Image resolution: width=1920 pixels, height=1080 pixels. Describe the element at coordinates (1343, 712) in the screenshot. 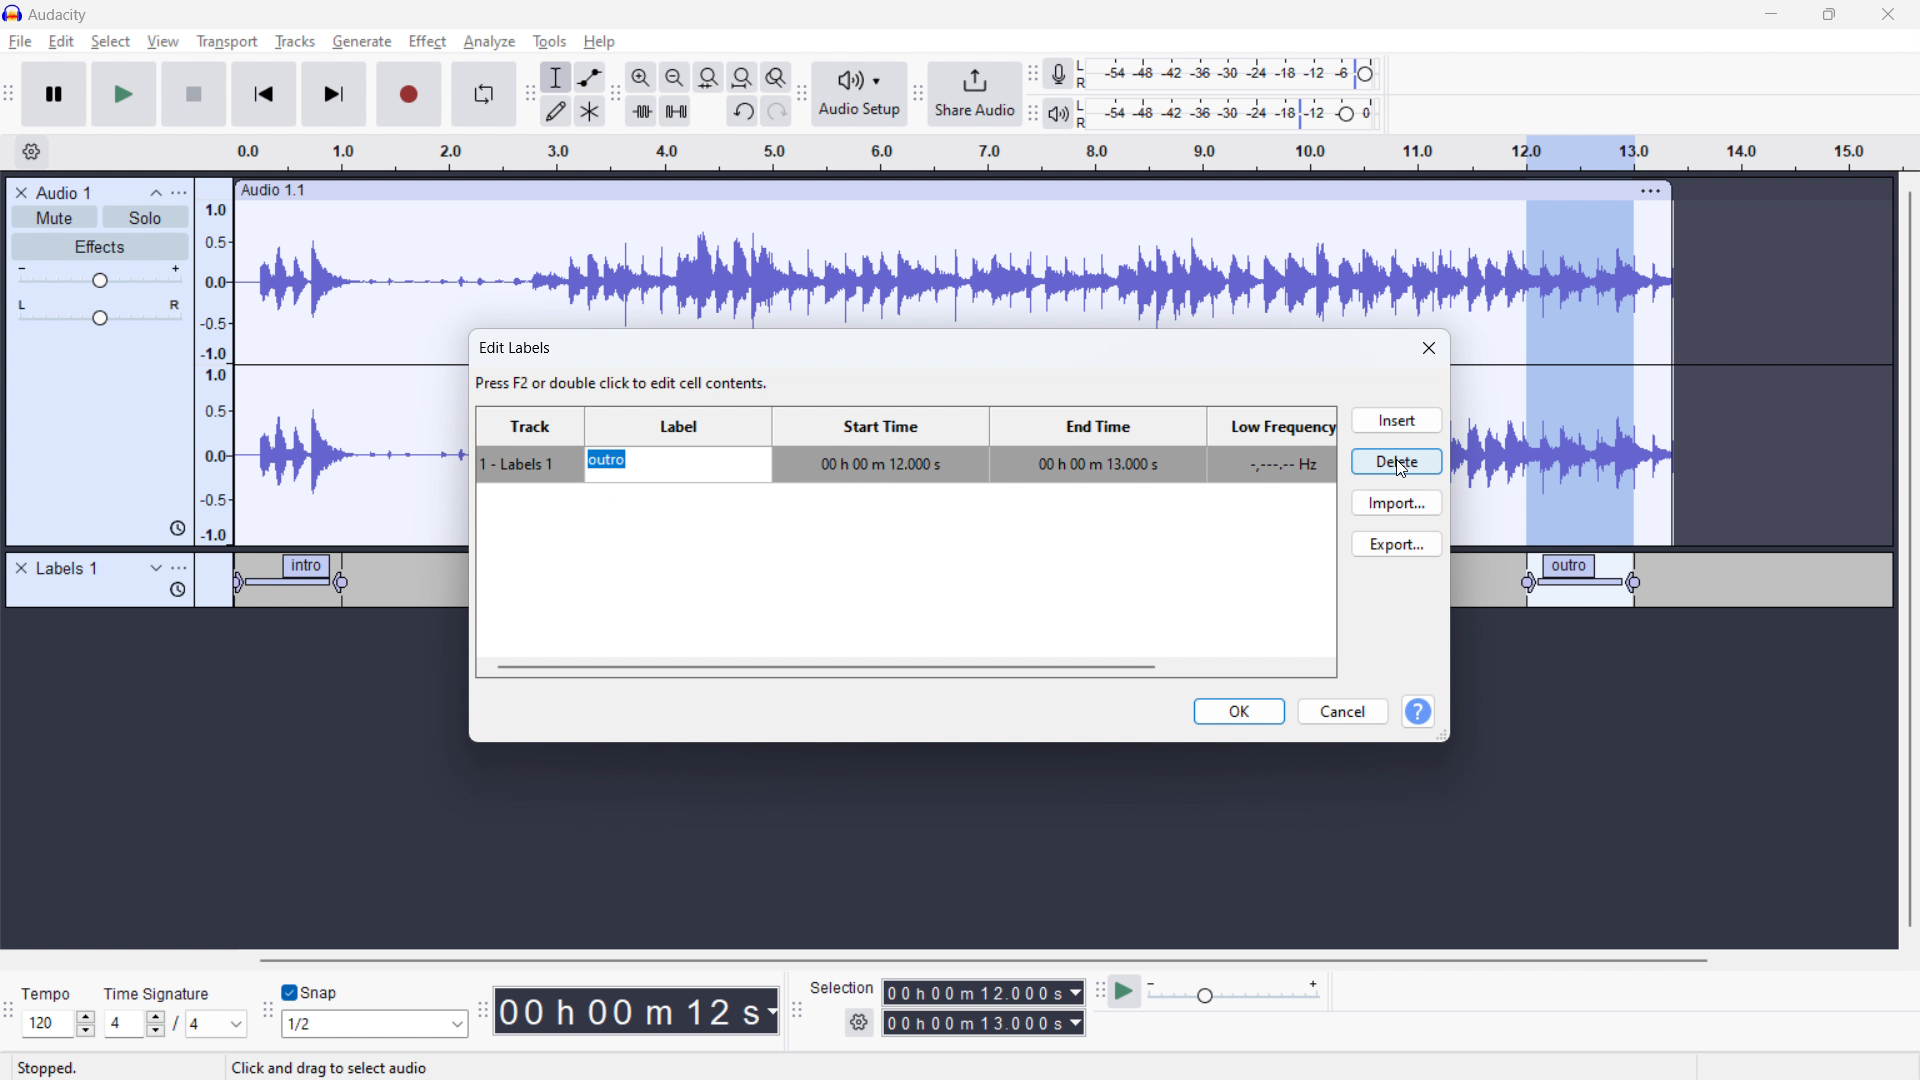

I see `cancel` at that location.